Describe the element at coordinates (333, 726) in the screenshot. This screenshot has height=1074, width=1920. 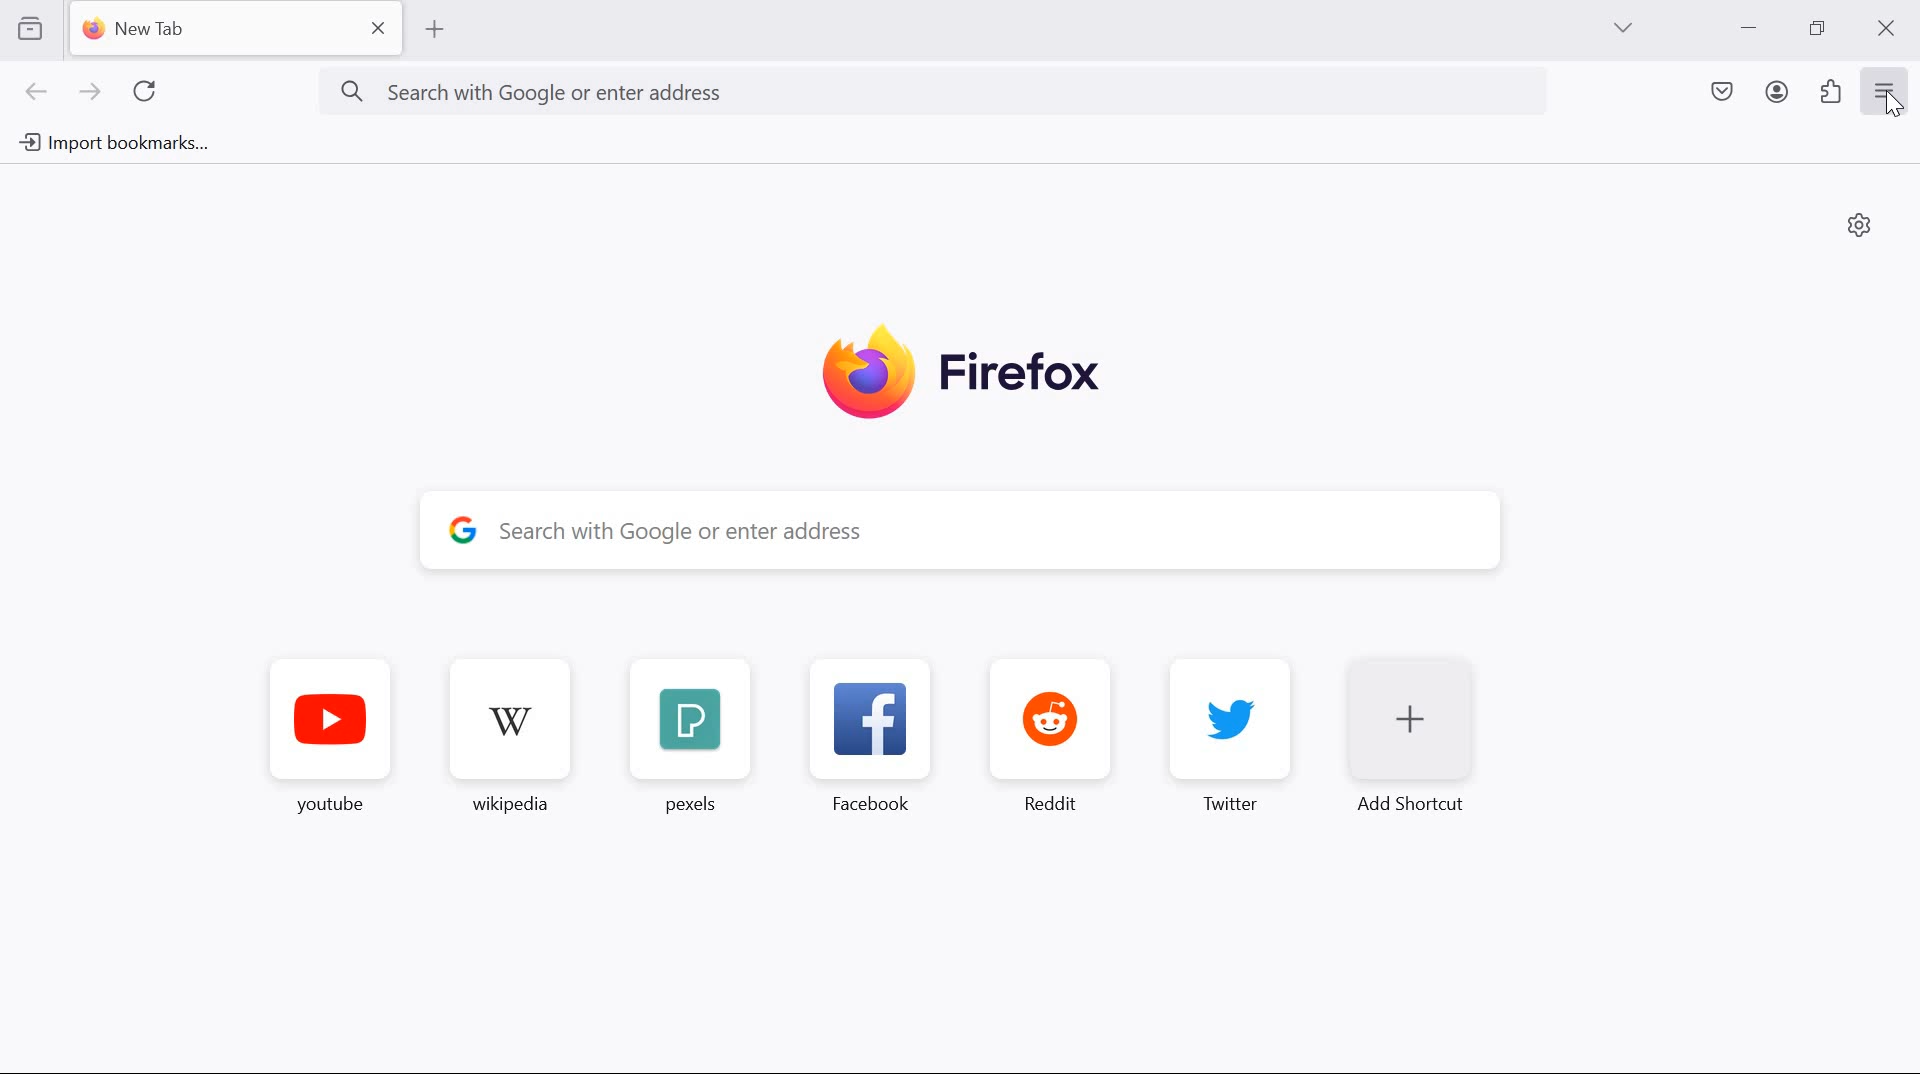
I see `youtube` at that location.